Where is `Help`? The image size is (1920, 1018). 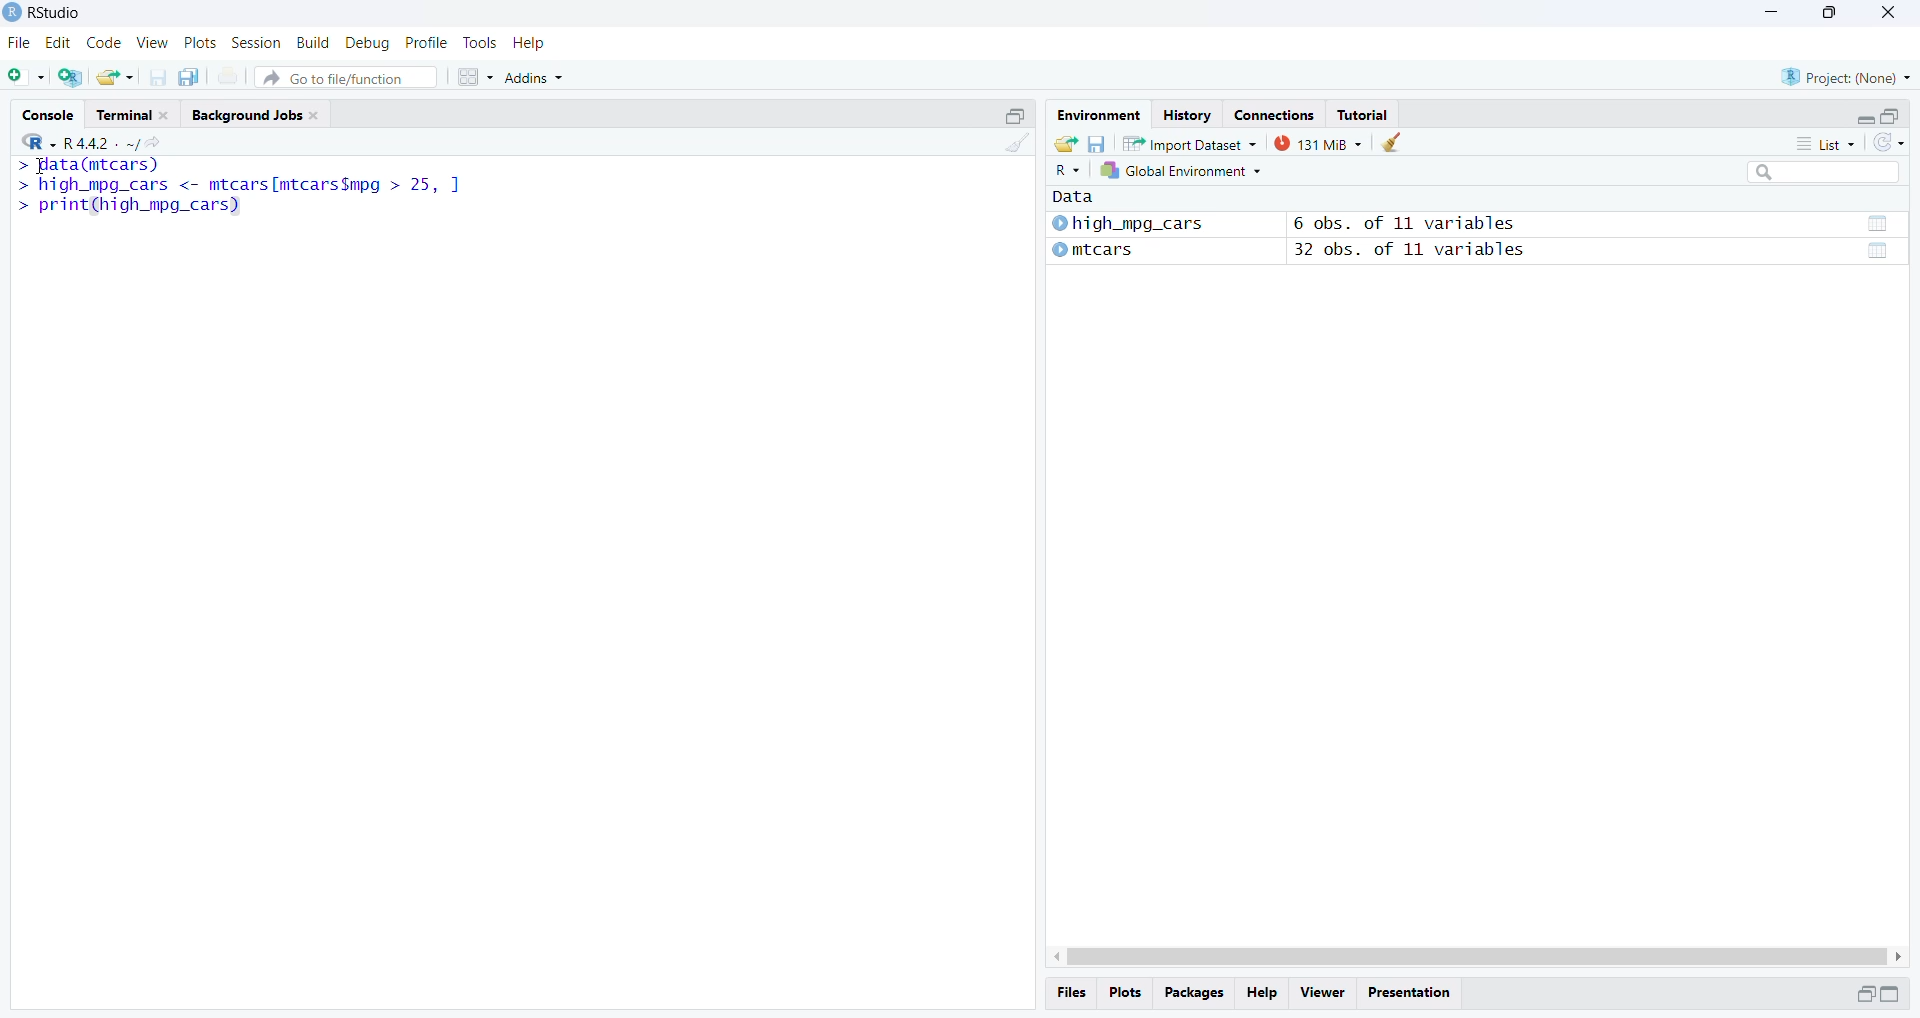 Help is located at coordinates (1262, 994).